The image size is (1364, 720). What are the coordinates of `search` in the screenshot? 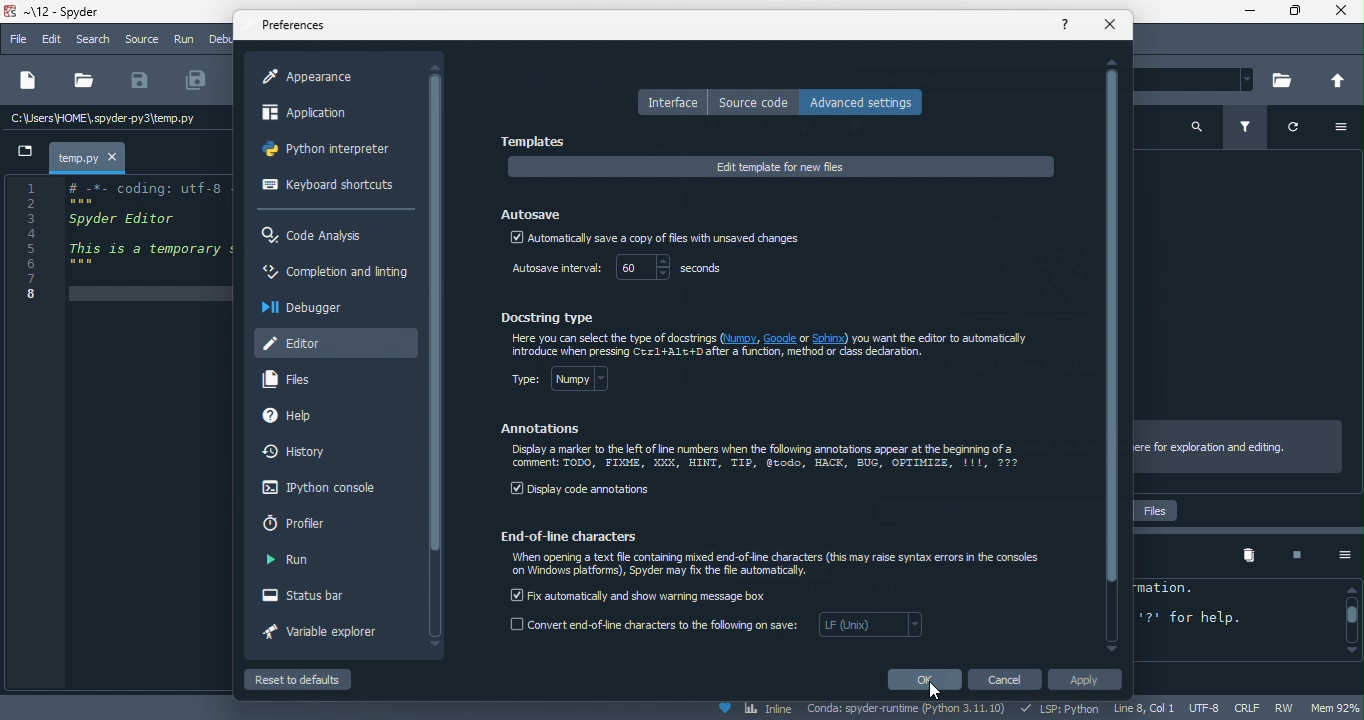 It's located at (96, 40).